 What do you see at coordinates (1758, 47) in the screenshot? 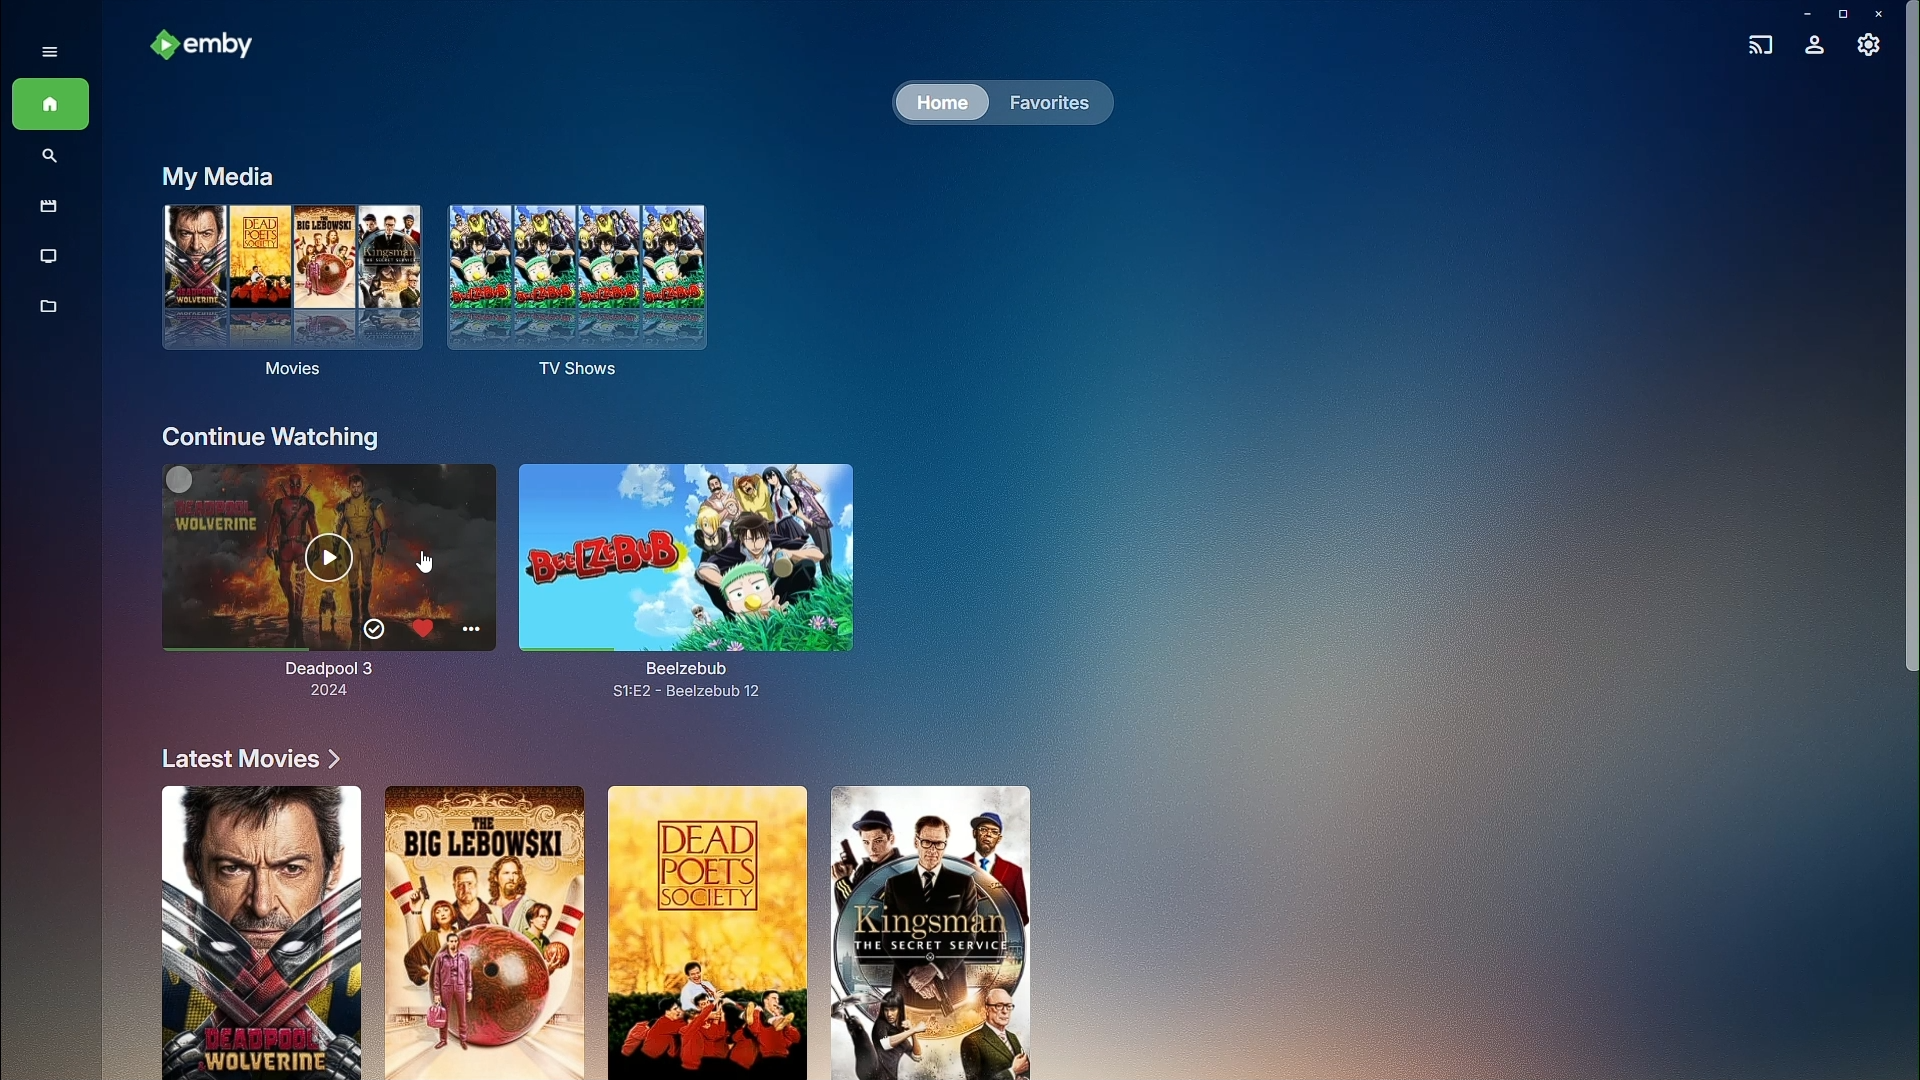
I see `Cast` at bounding box center [1758, 47].